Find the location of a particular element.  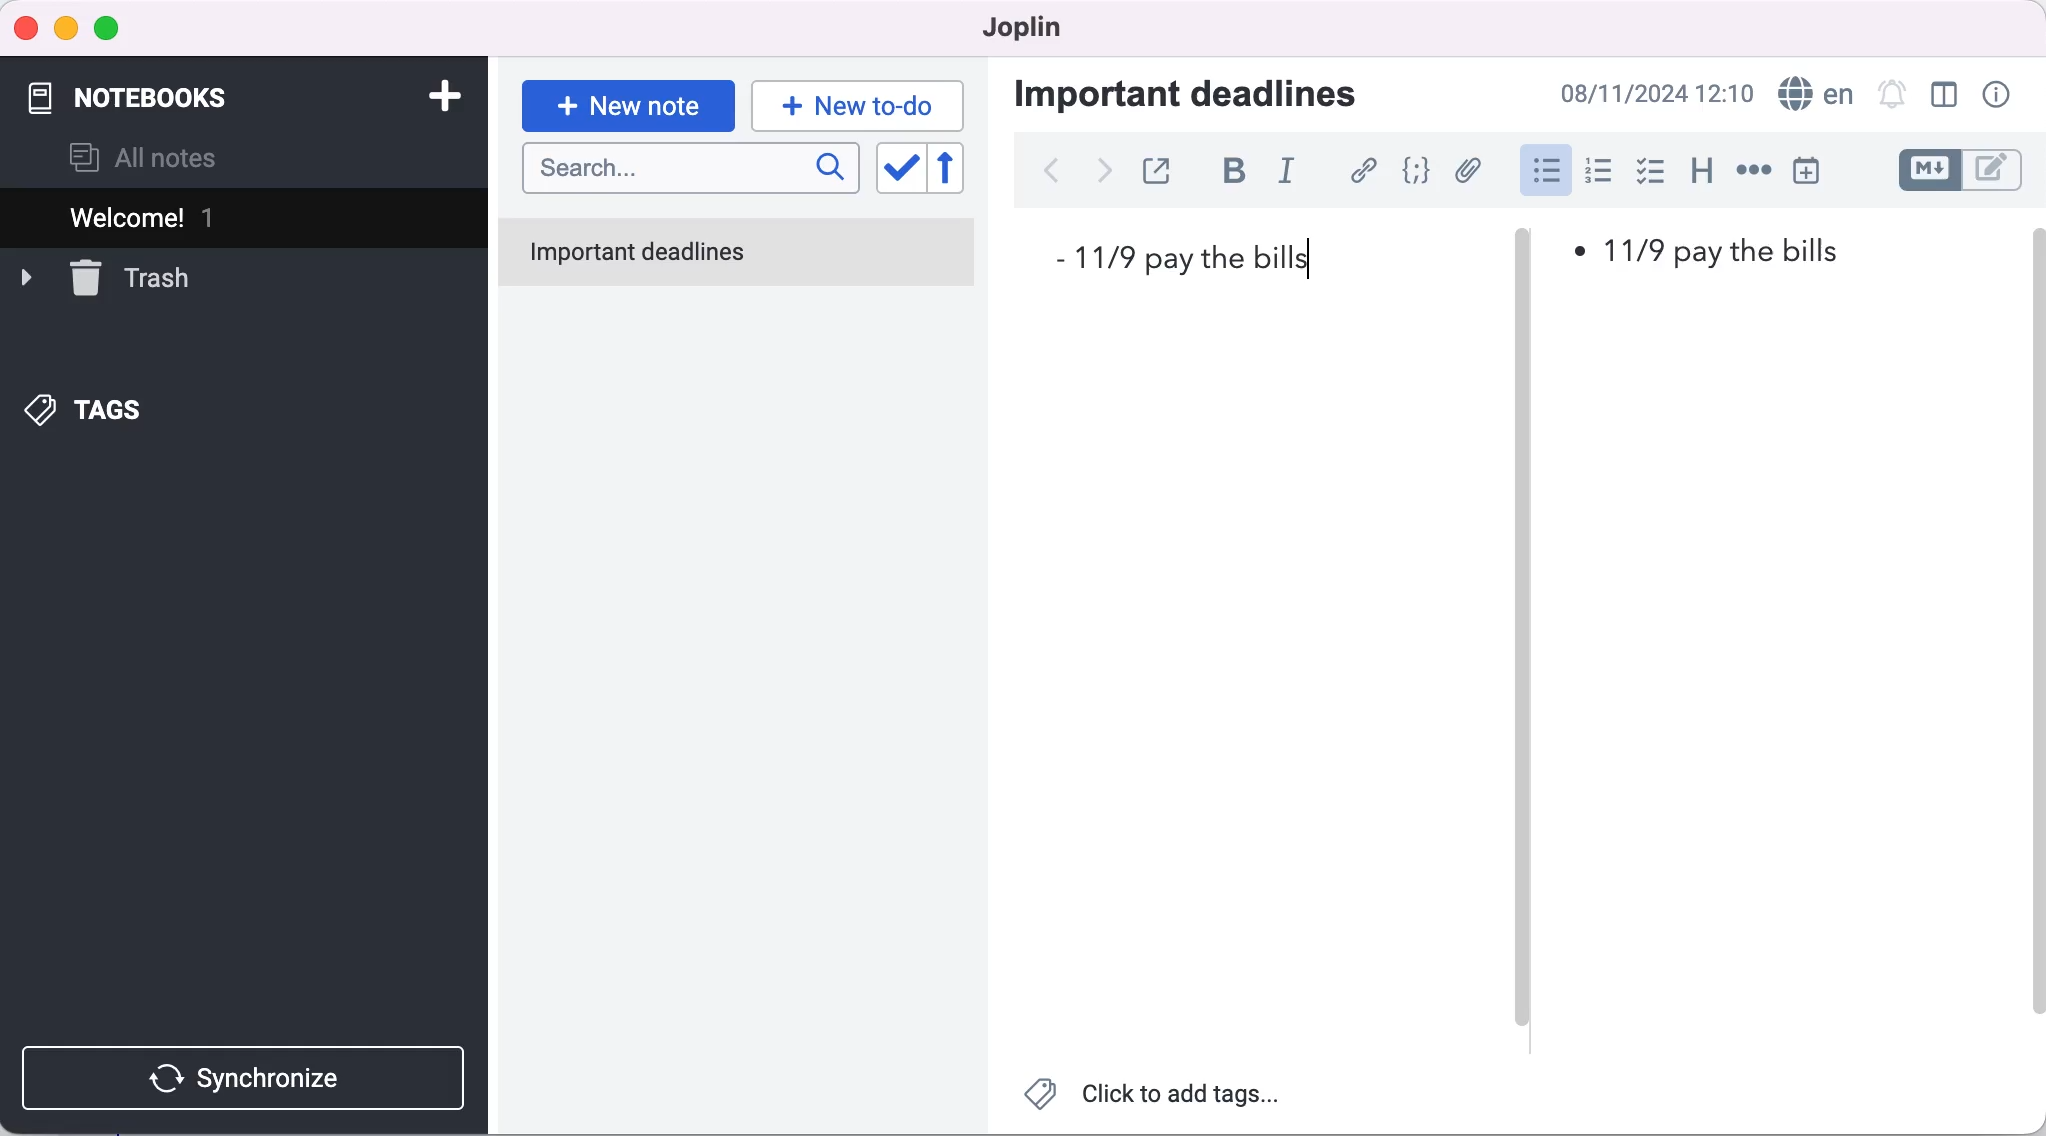

welcome 1 is located at coordinates (212, 218).